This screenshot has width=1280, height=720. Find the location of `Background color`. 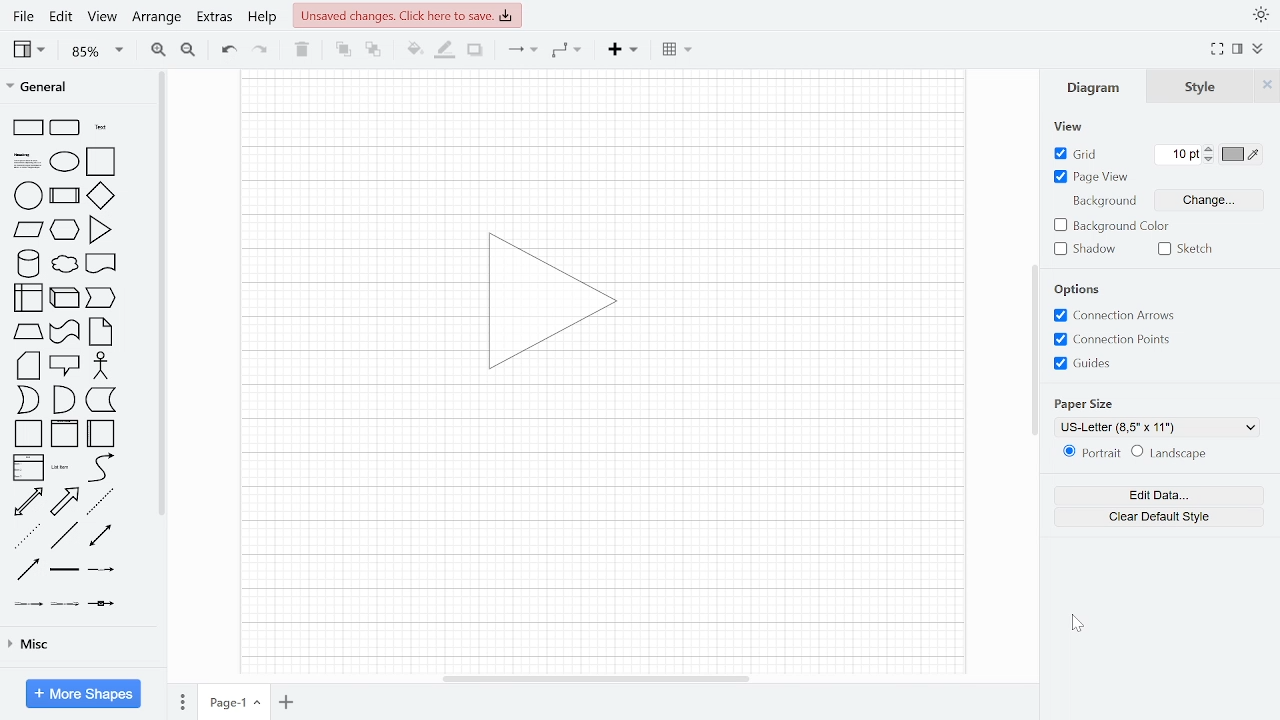

Background color is located at coordinates (1112, 226).